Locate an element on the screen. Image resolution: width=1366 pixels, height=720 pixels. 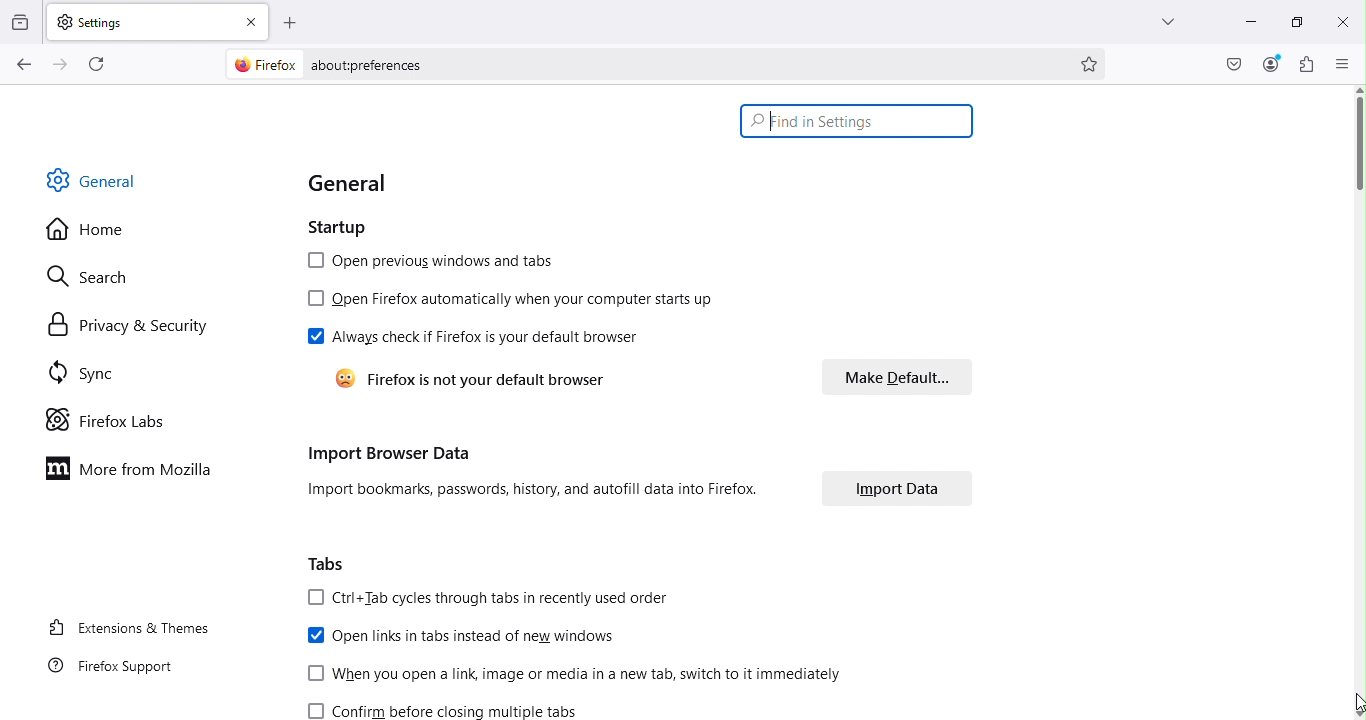
Save to pocket is located at coordinates (1228, 63).